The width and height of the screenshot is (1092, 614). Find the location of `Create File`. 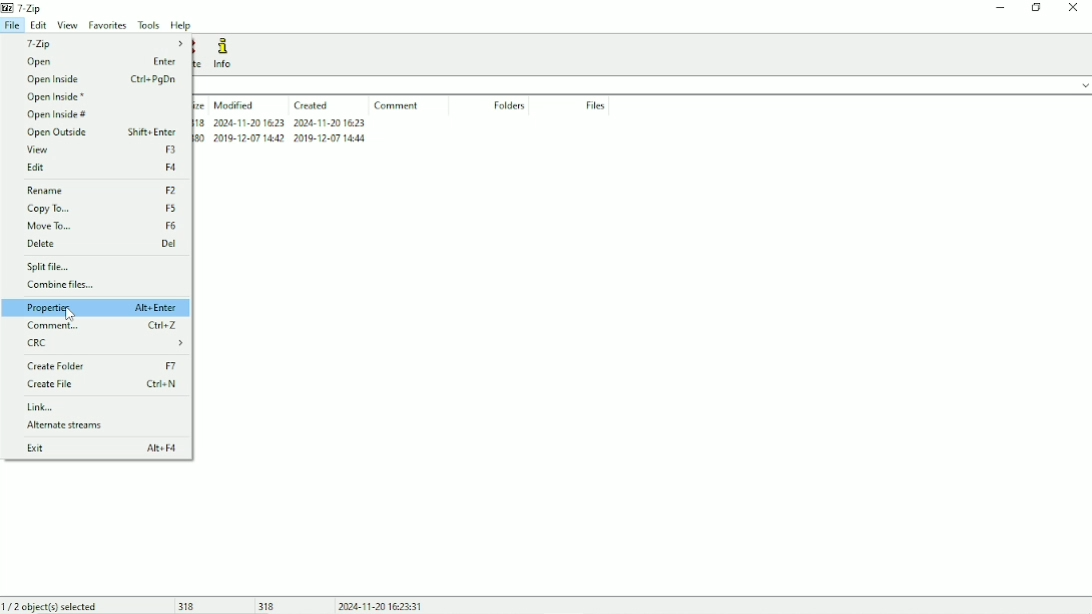

Create File is located at coordinates (103, 384).